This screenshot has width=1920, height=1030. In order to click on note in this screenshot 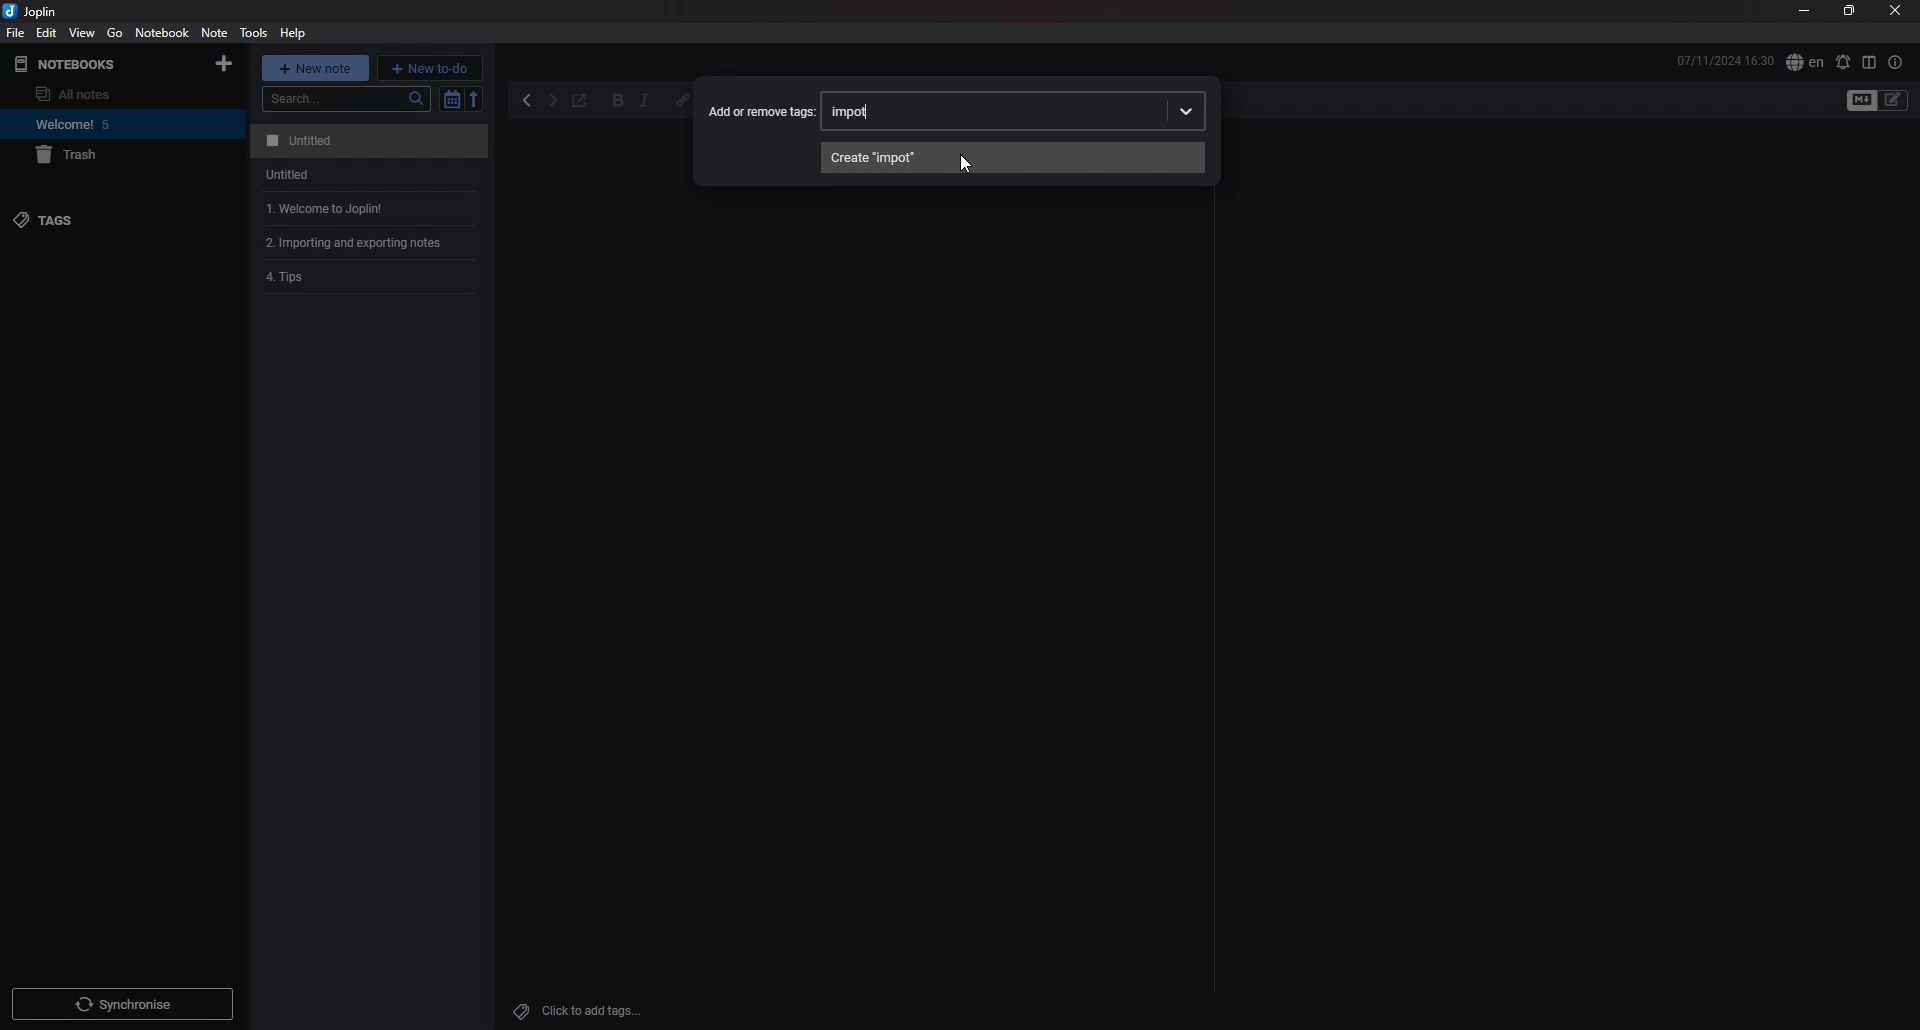, I will do `click(366, 141)`.